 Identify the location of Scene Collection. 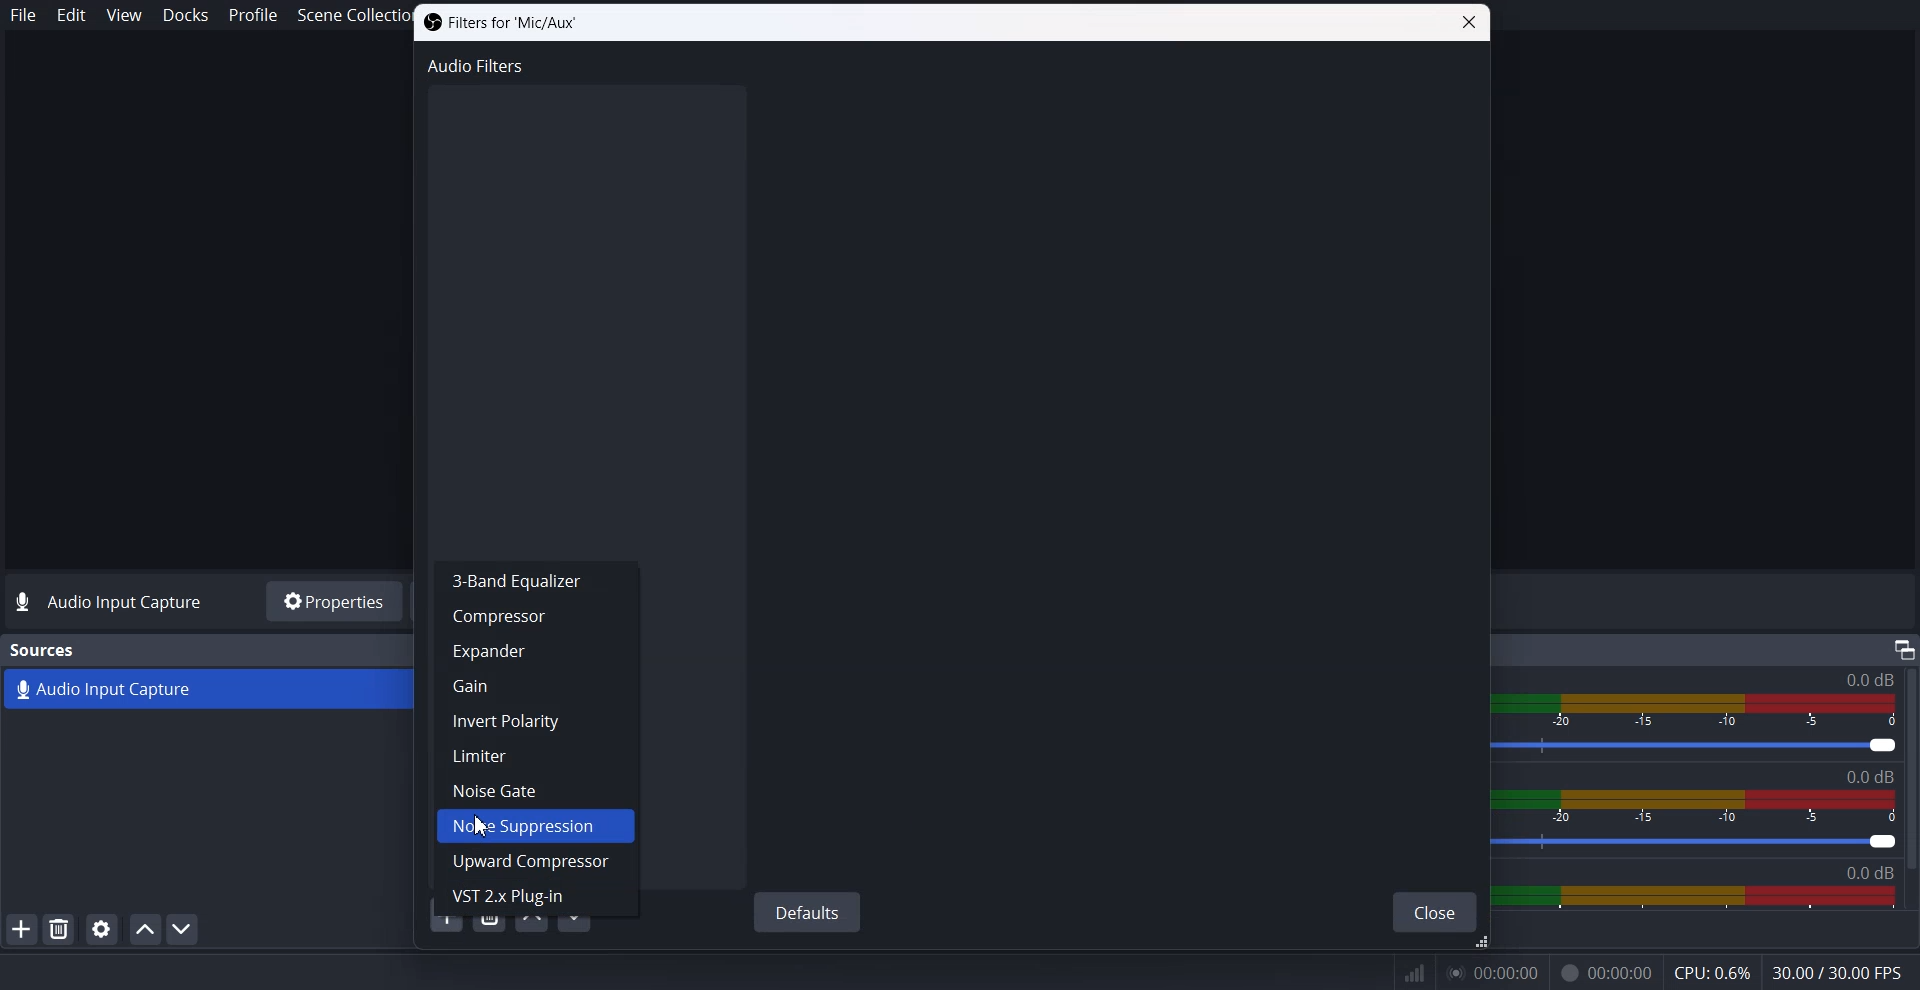
(344, 17).